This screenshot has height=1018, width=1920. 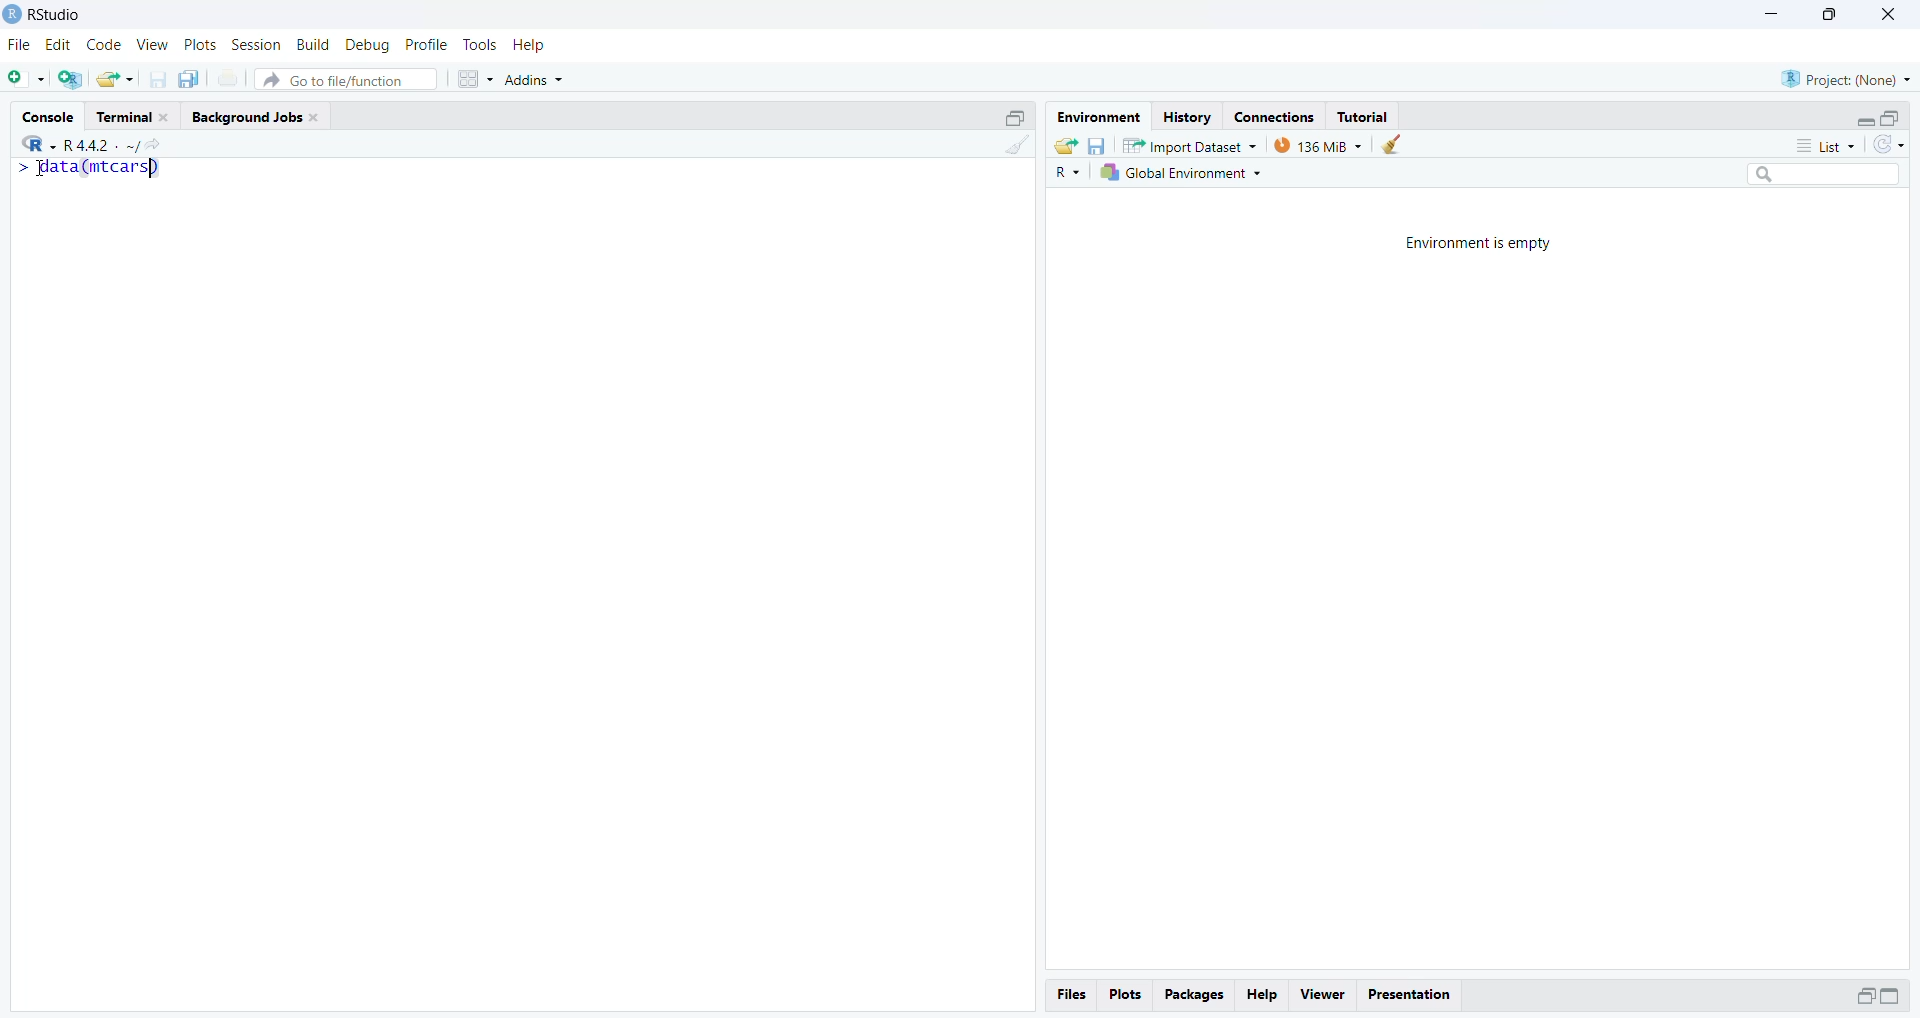 I want to click on File, so click(x=21, y=44).